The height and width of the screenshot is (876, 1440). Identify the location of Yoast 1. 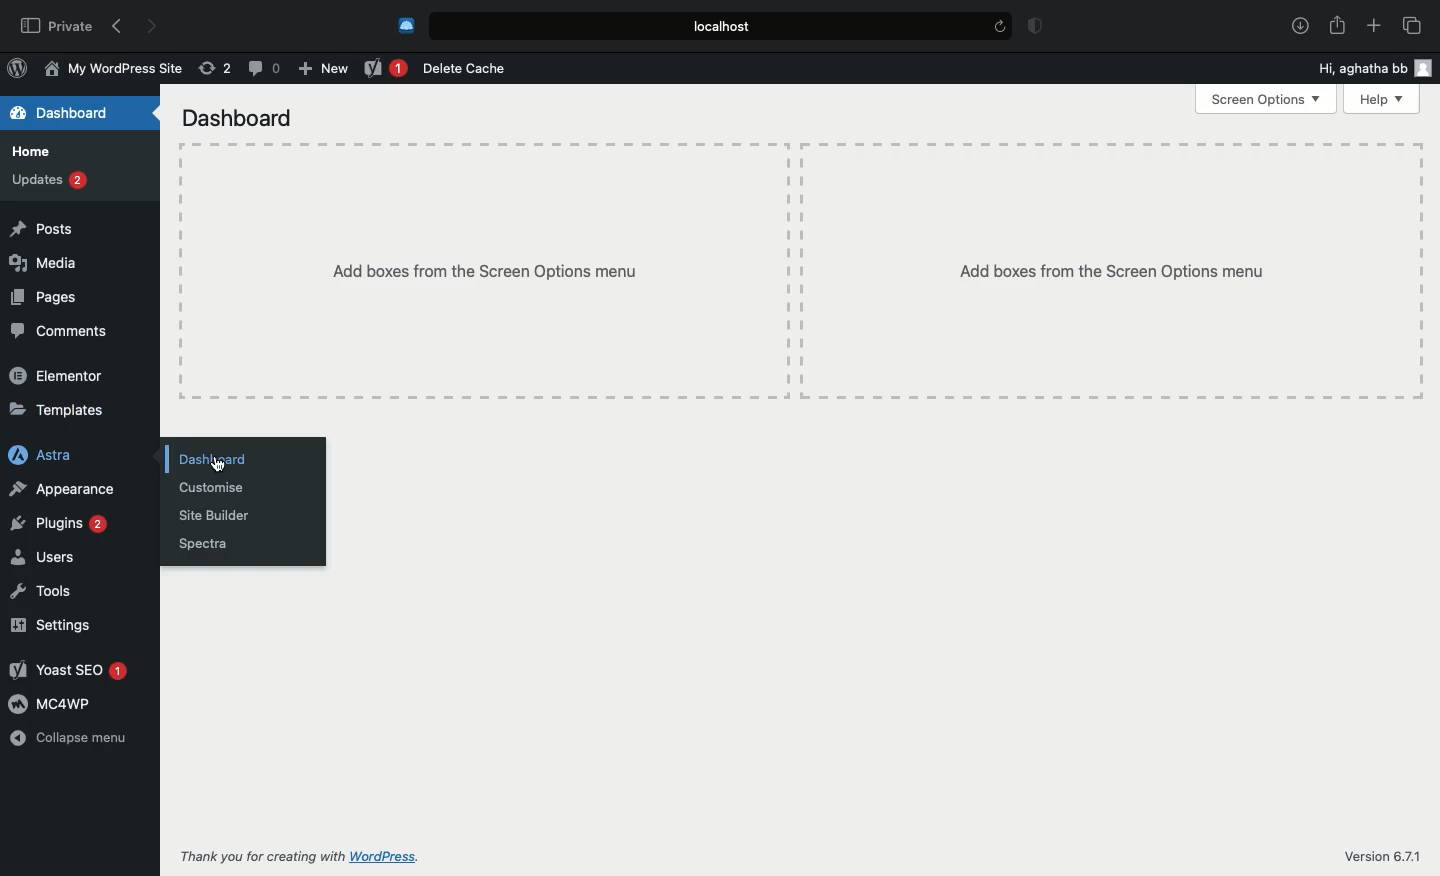
(385, 69).